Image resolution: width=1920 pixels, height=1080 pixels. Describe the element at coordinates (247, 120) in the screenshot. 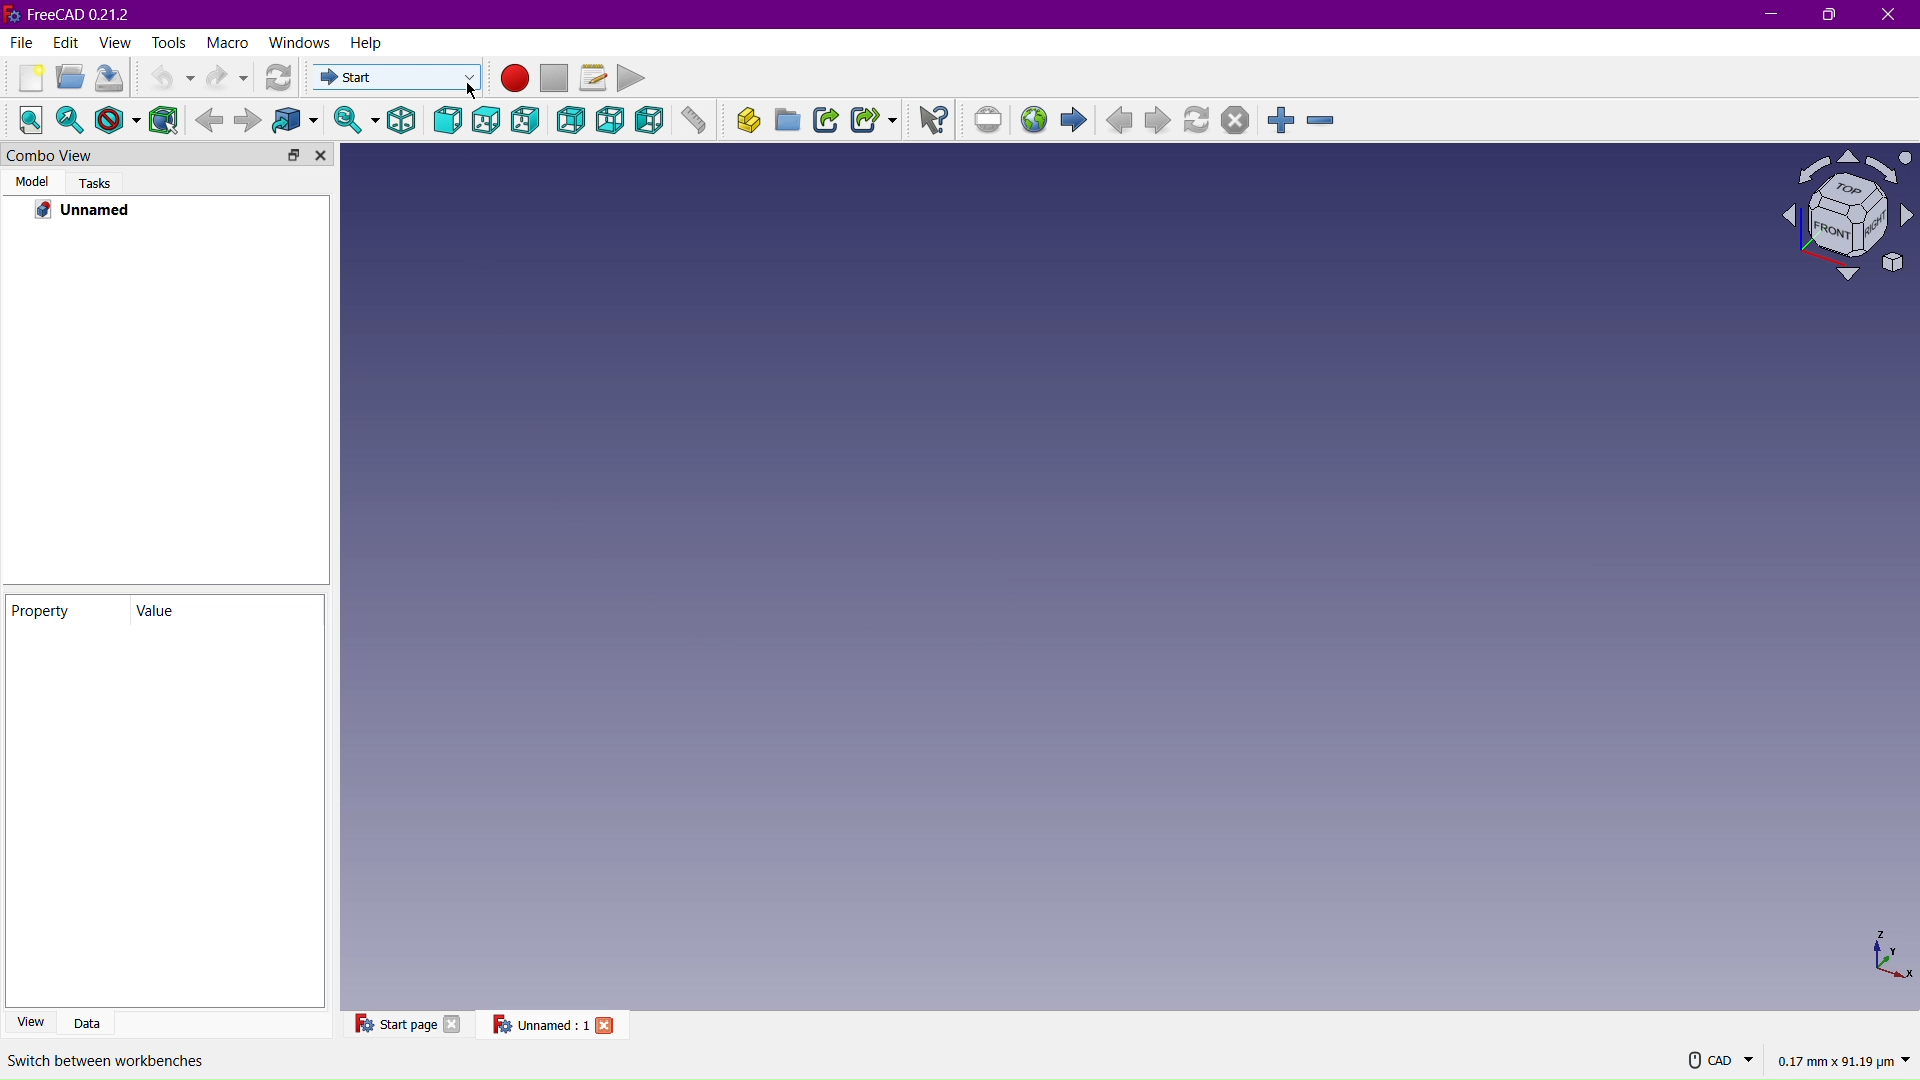

I see `Forward` at that location.